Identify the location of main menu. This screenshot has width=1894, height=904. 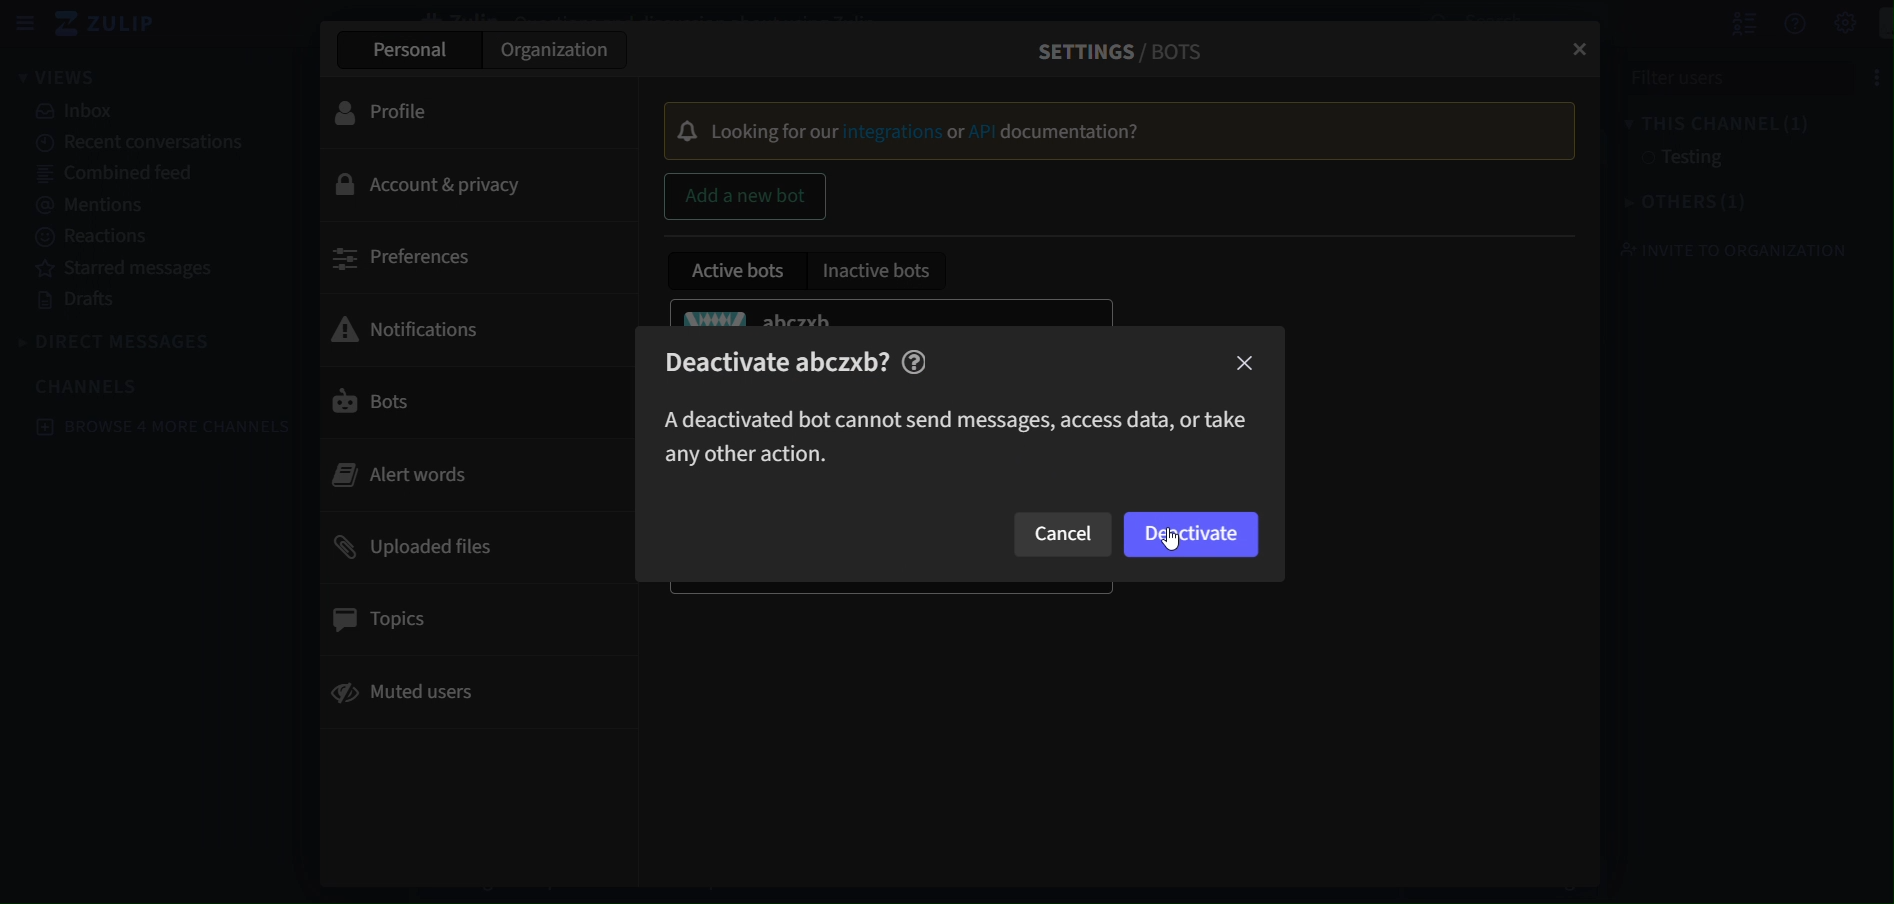
(1823, 23).